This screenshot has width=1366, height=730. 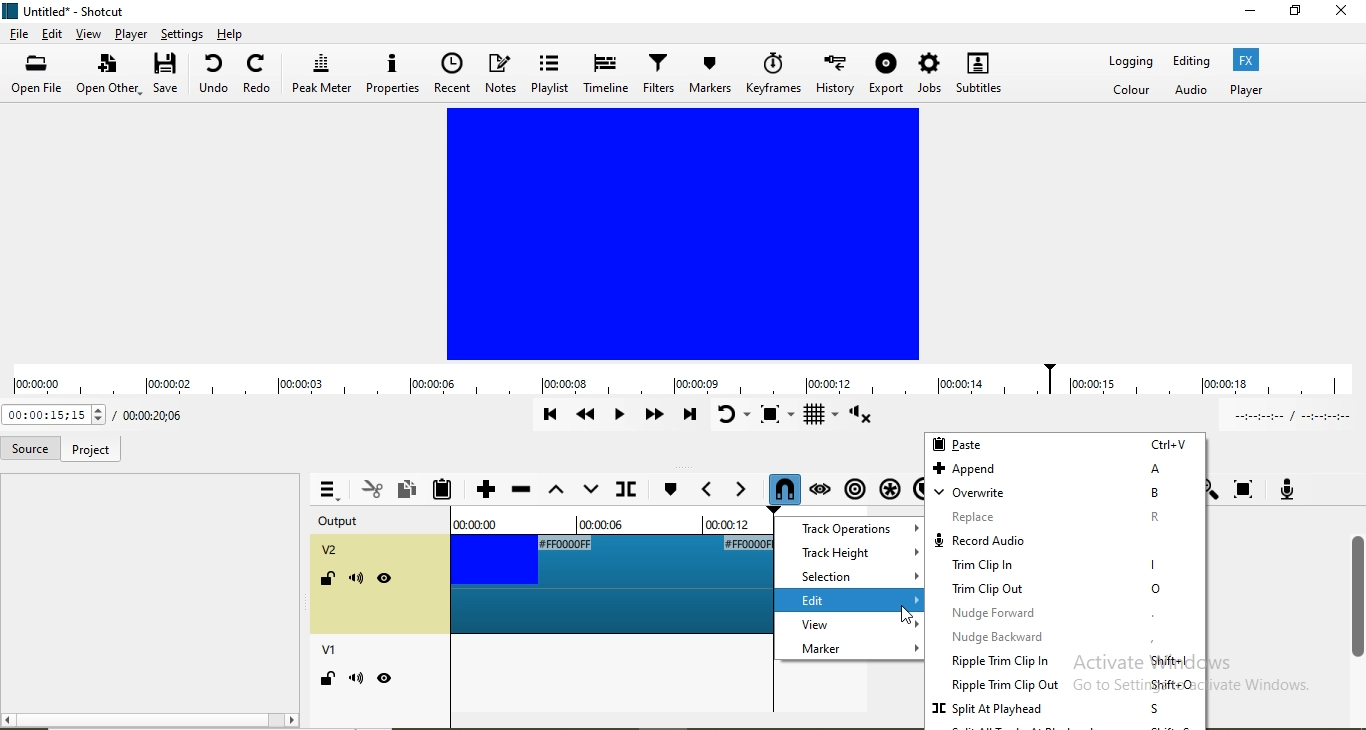 I want to click on ripple Trim clip out, so click(x=1069, y=686).